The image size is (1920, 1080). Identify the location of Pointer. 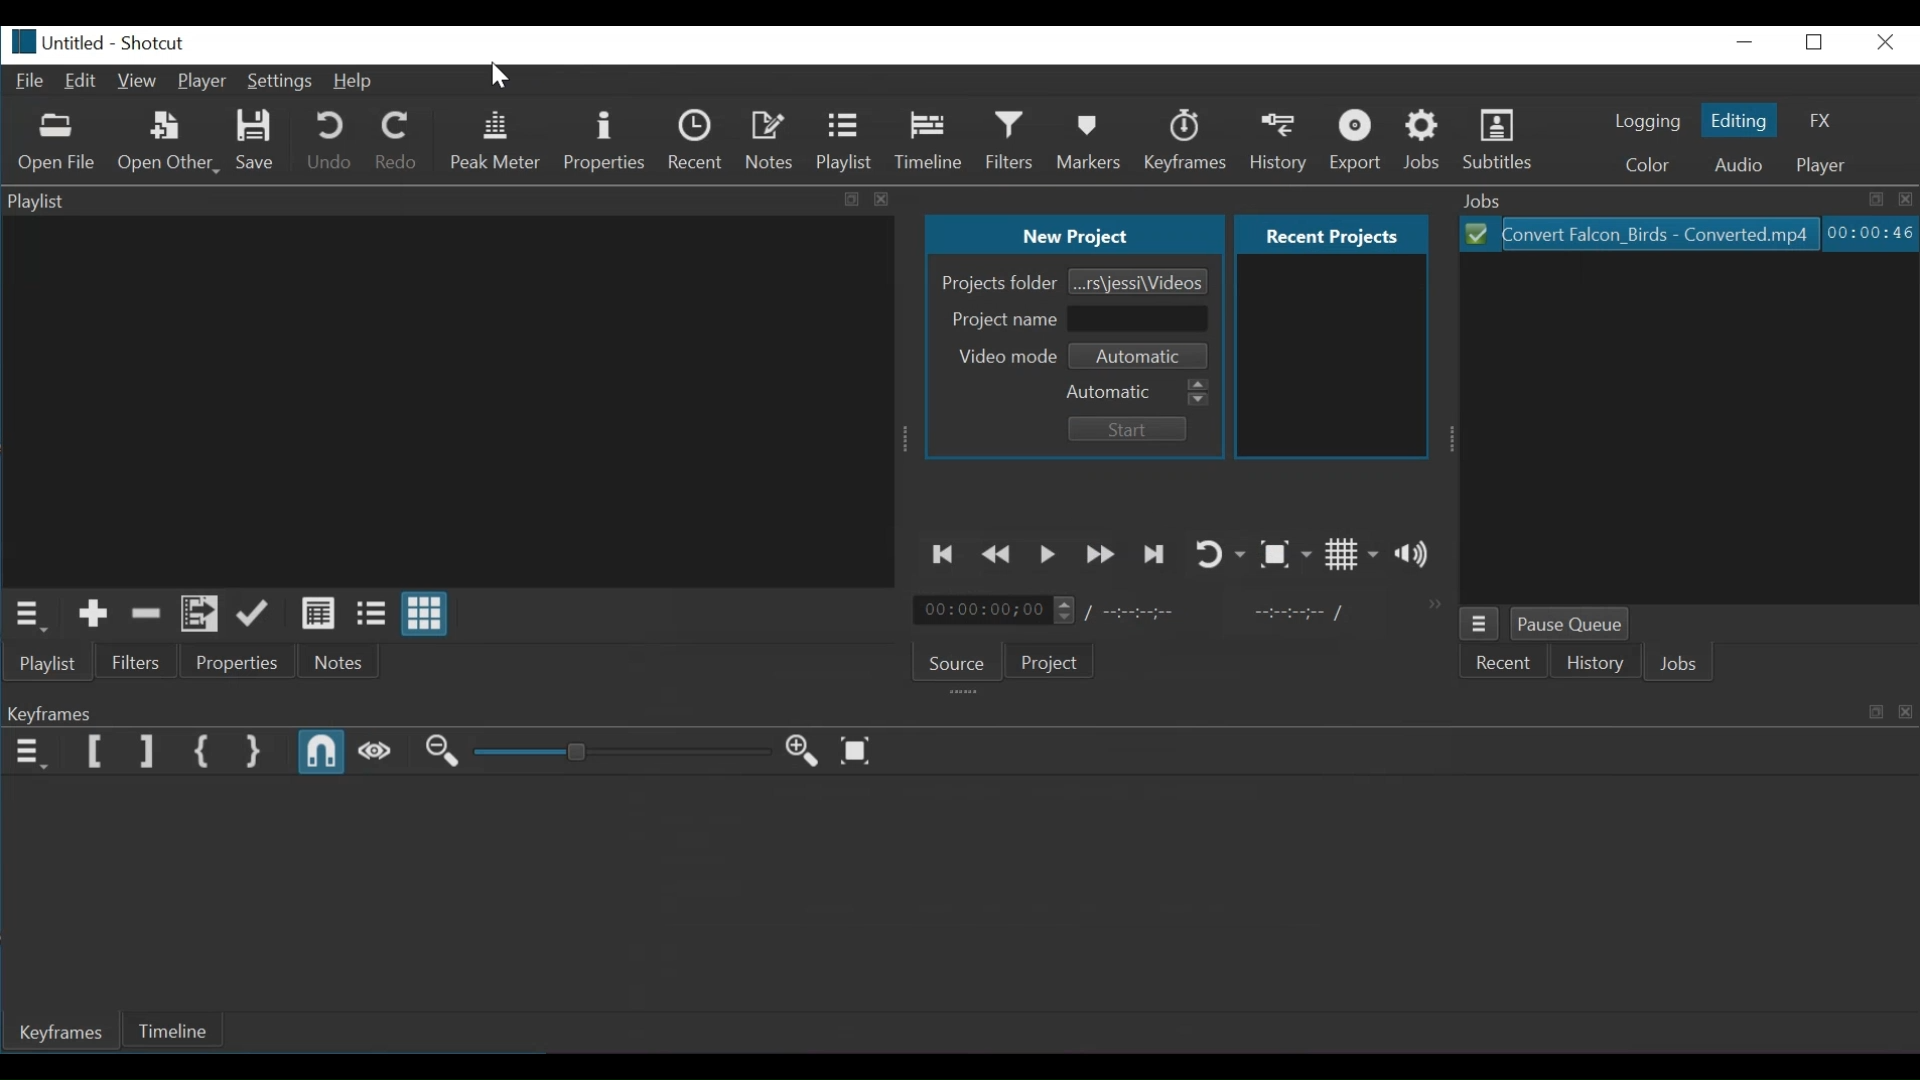
(497, 79).